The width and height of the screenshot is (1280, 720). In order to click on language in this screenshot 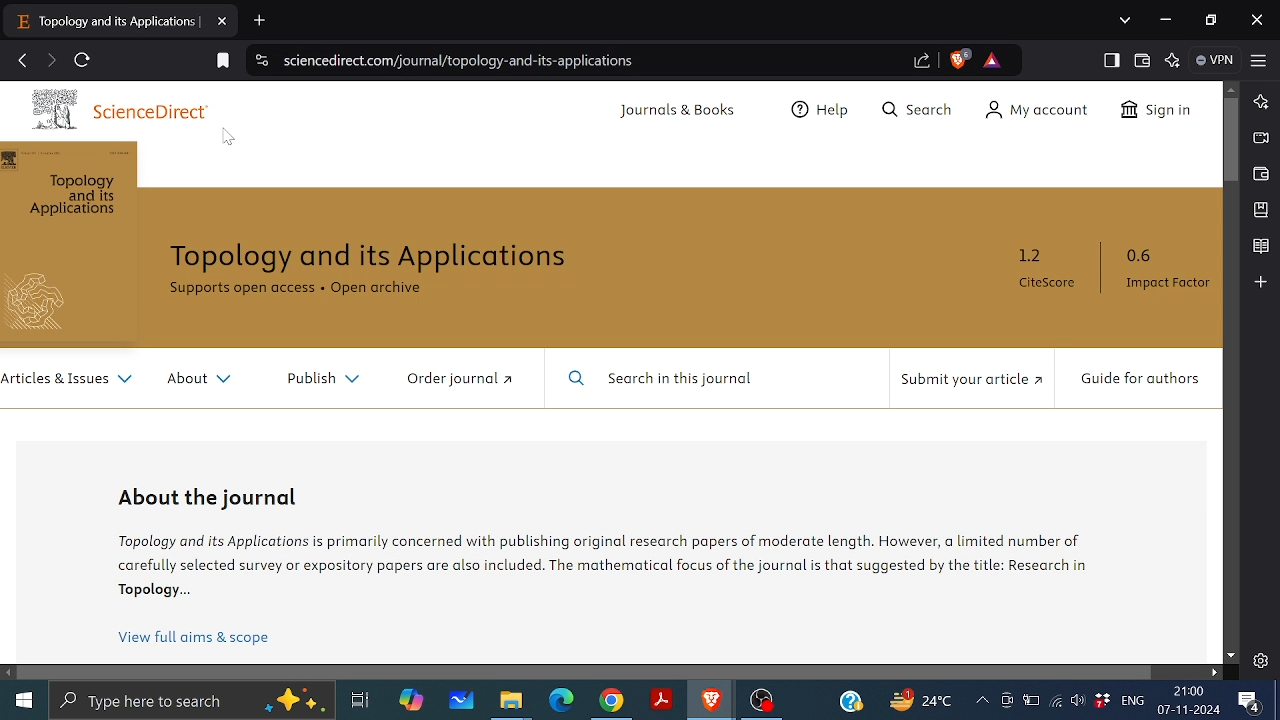, I will do `click(1133, 701)`.